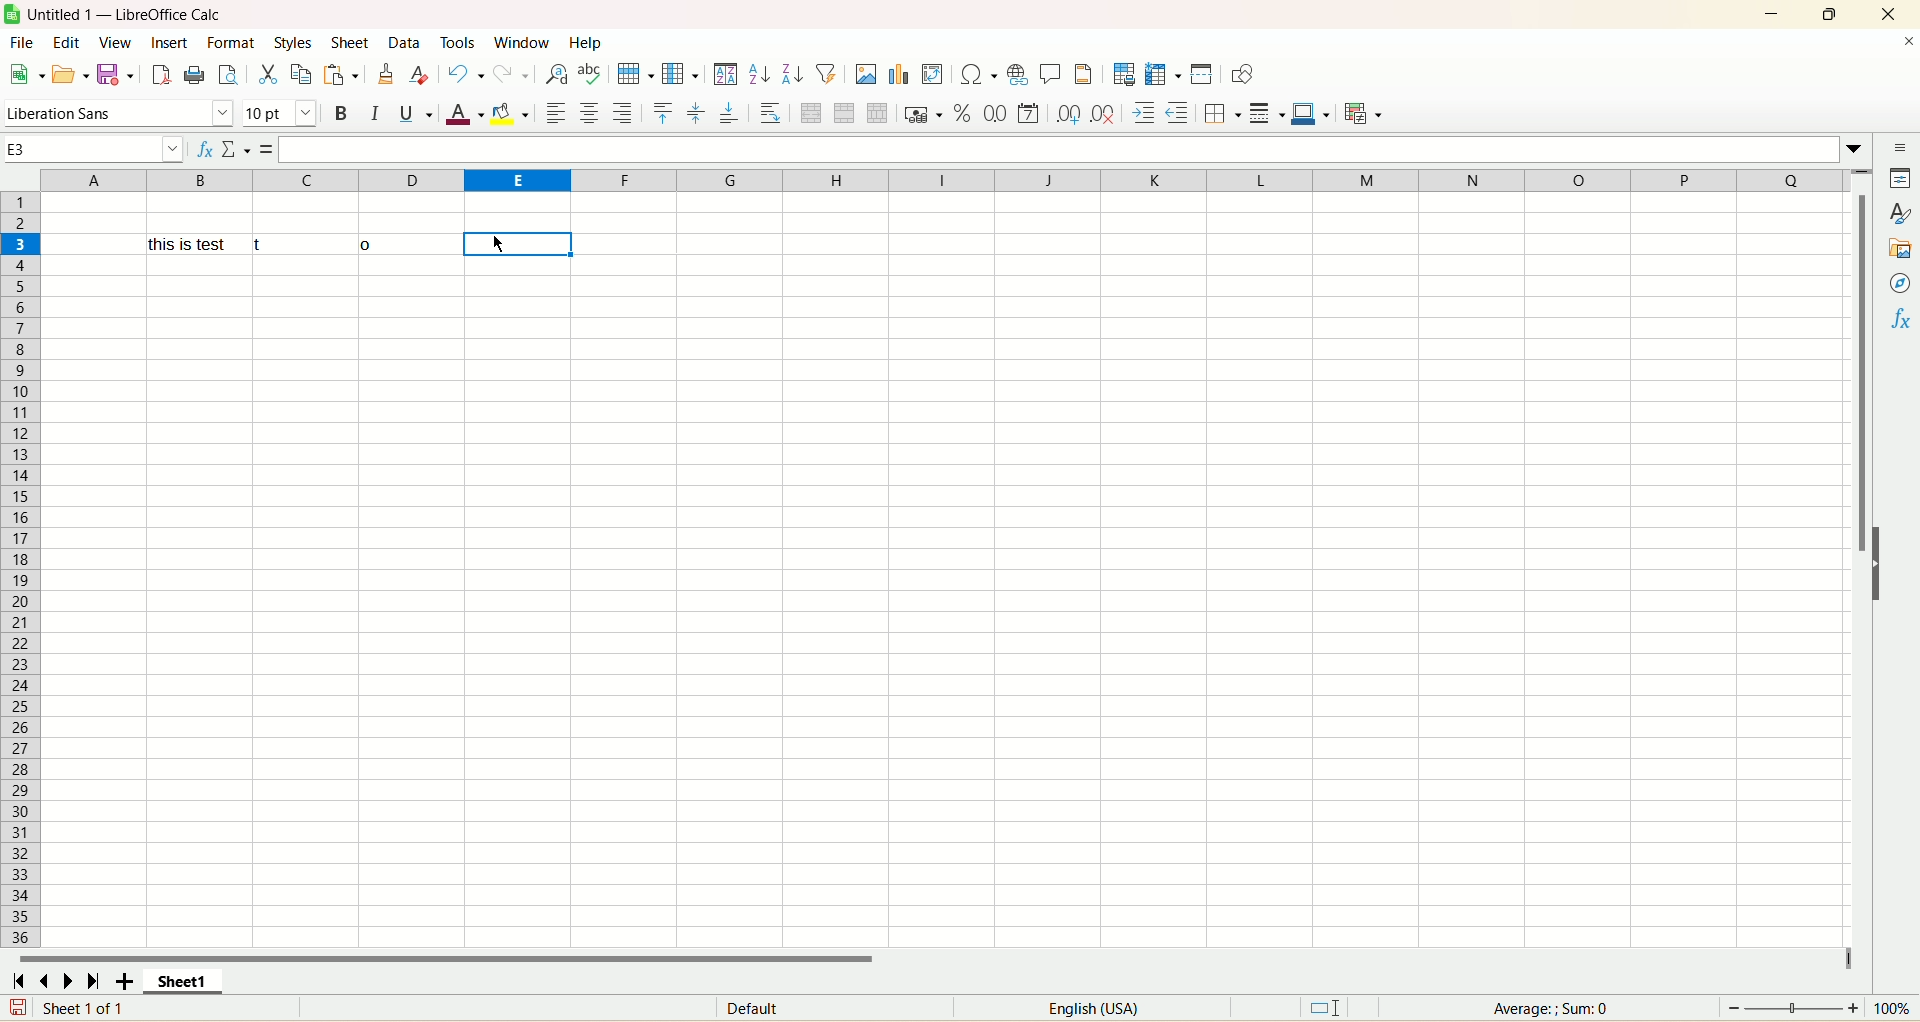 This screenshot has height=1022, width=1920. I want to click on print, so click(193, 74).